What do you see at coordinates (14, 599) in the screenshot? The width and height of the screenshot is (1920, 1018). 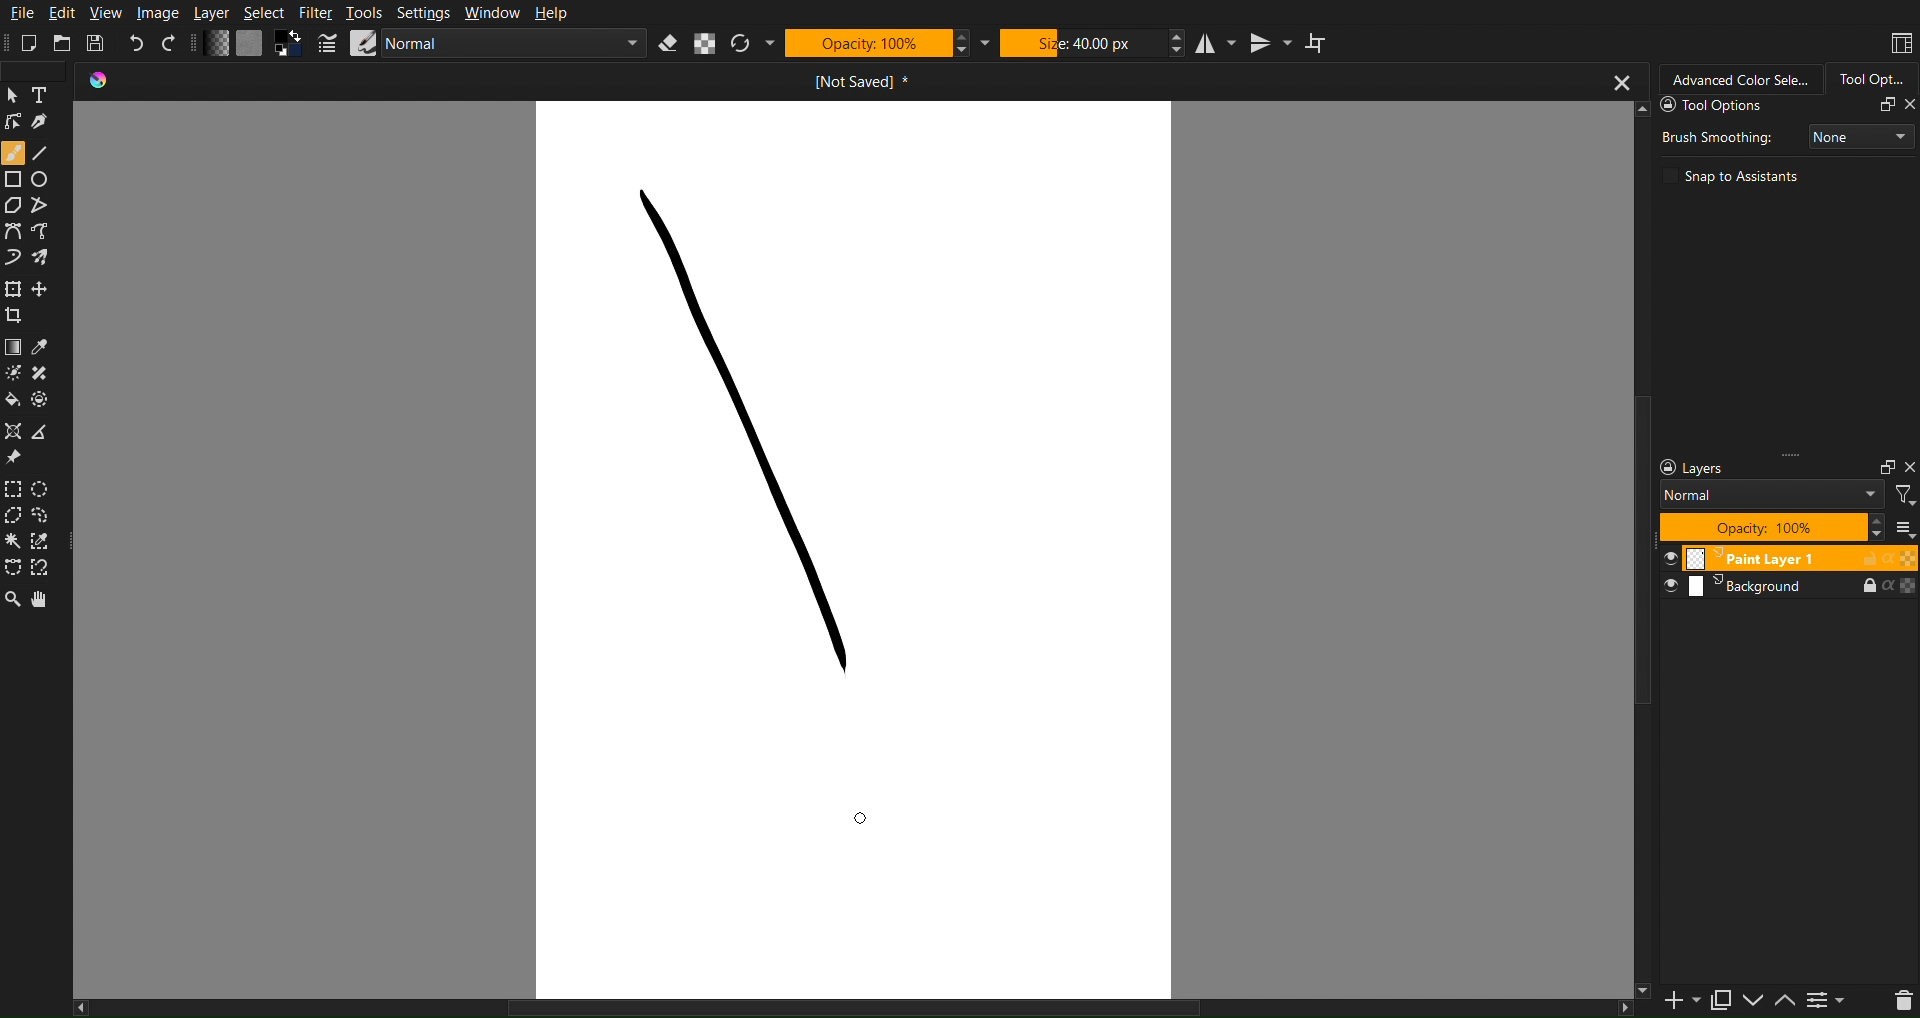 I see `Zoom` at bounding box center [14, 599].